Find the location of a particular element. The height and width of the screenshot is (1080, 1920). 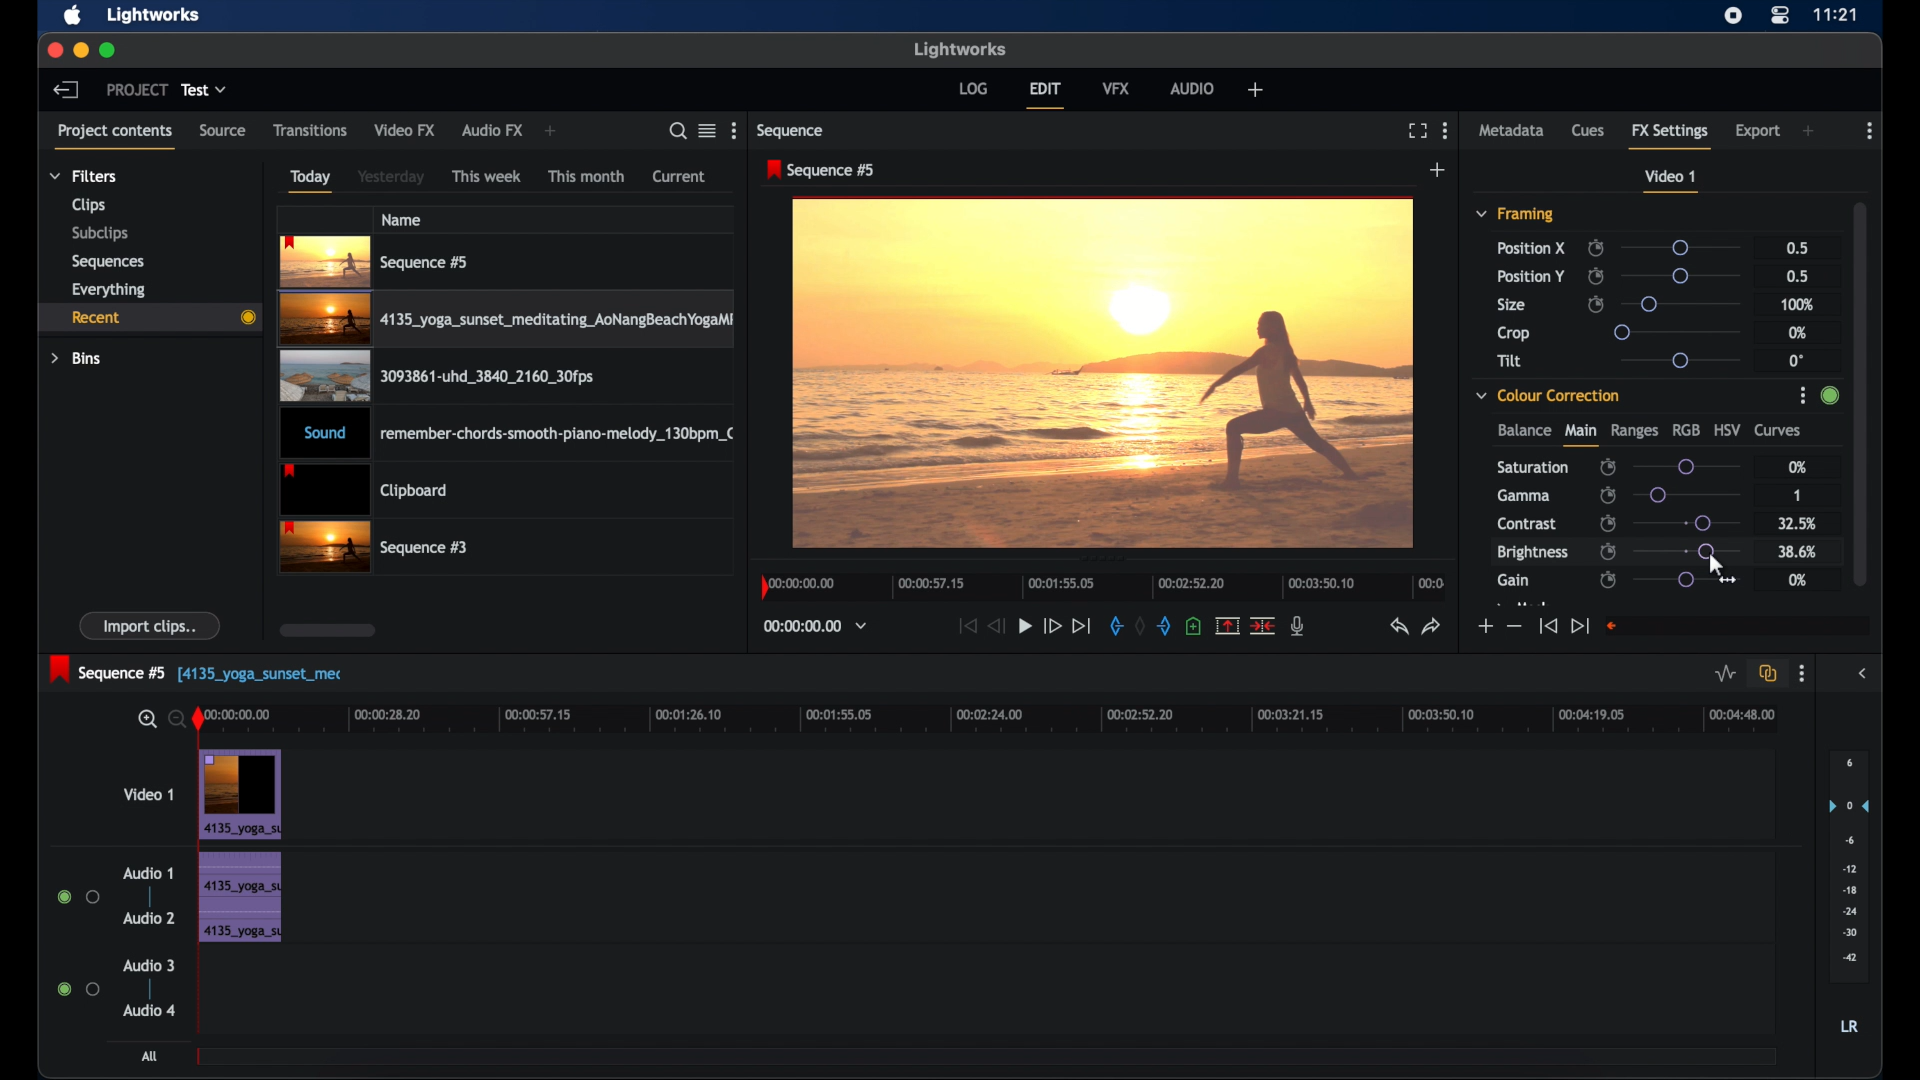

audio fx is located at coordinates (492, 131).